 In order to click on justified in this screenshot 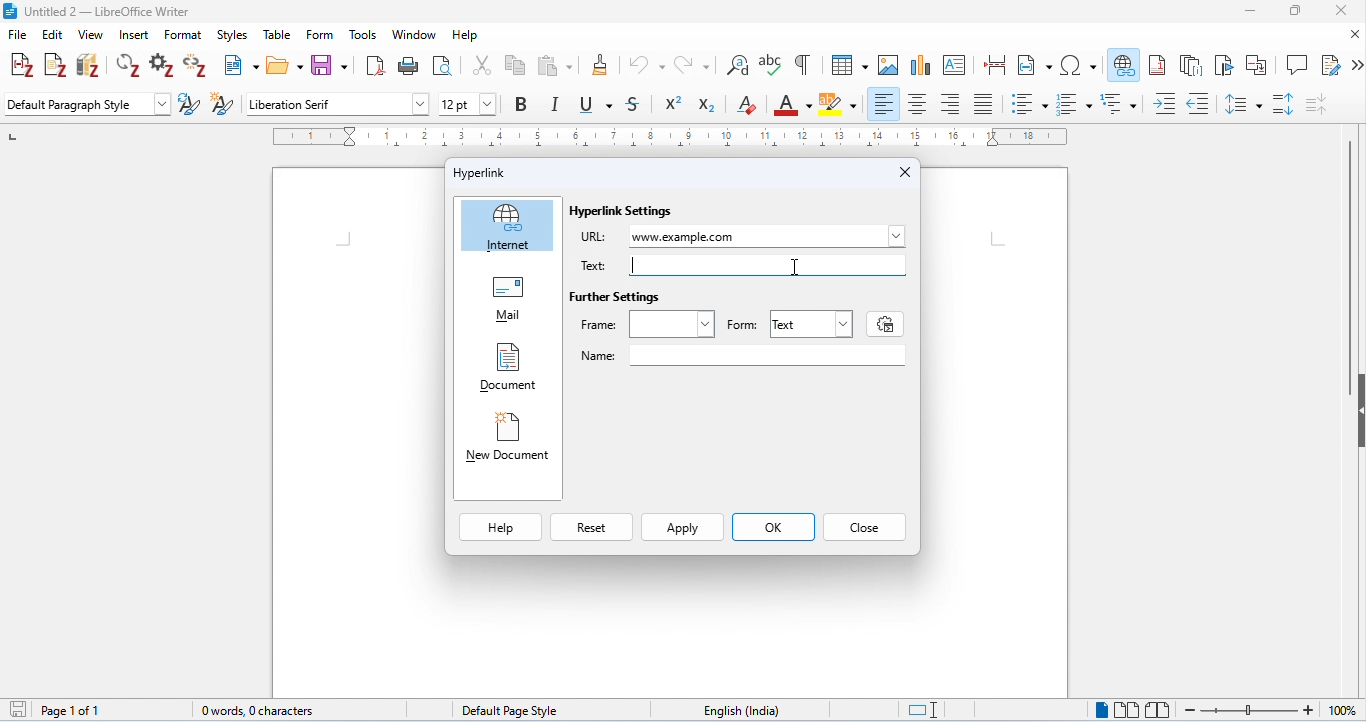, I will do `click(987, 104)`.